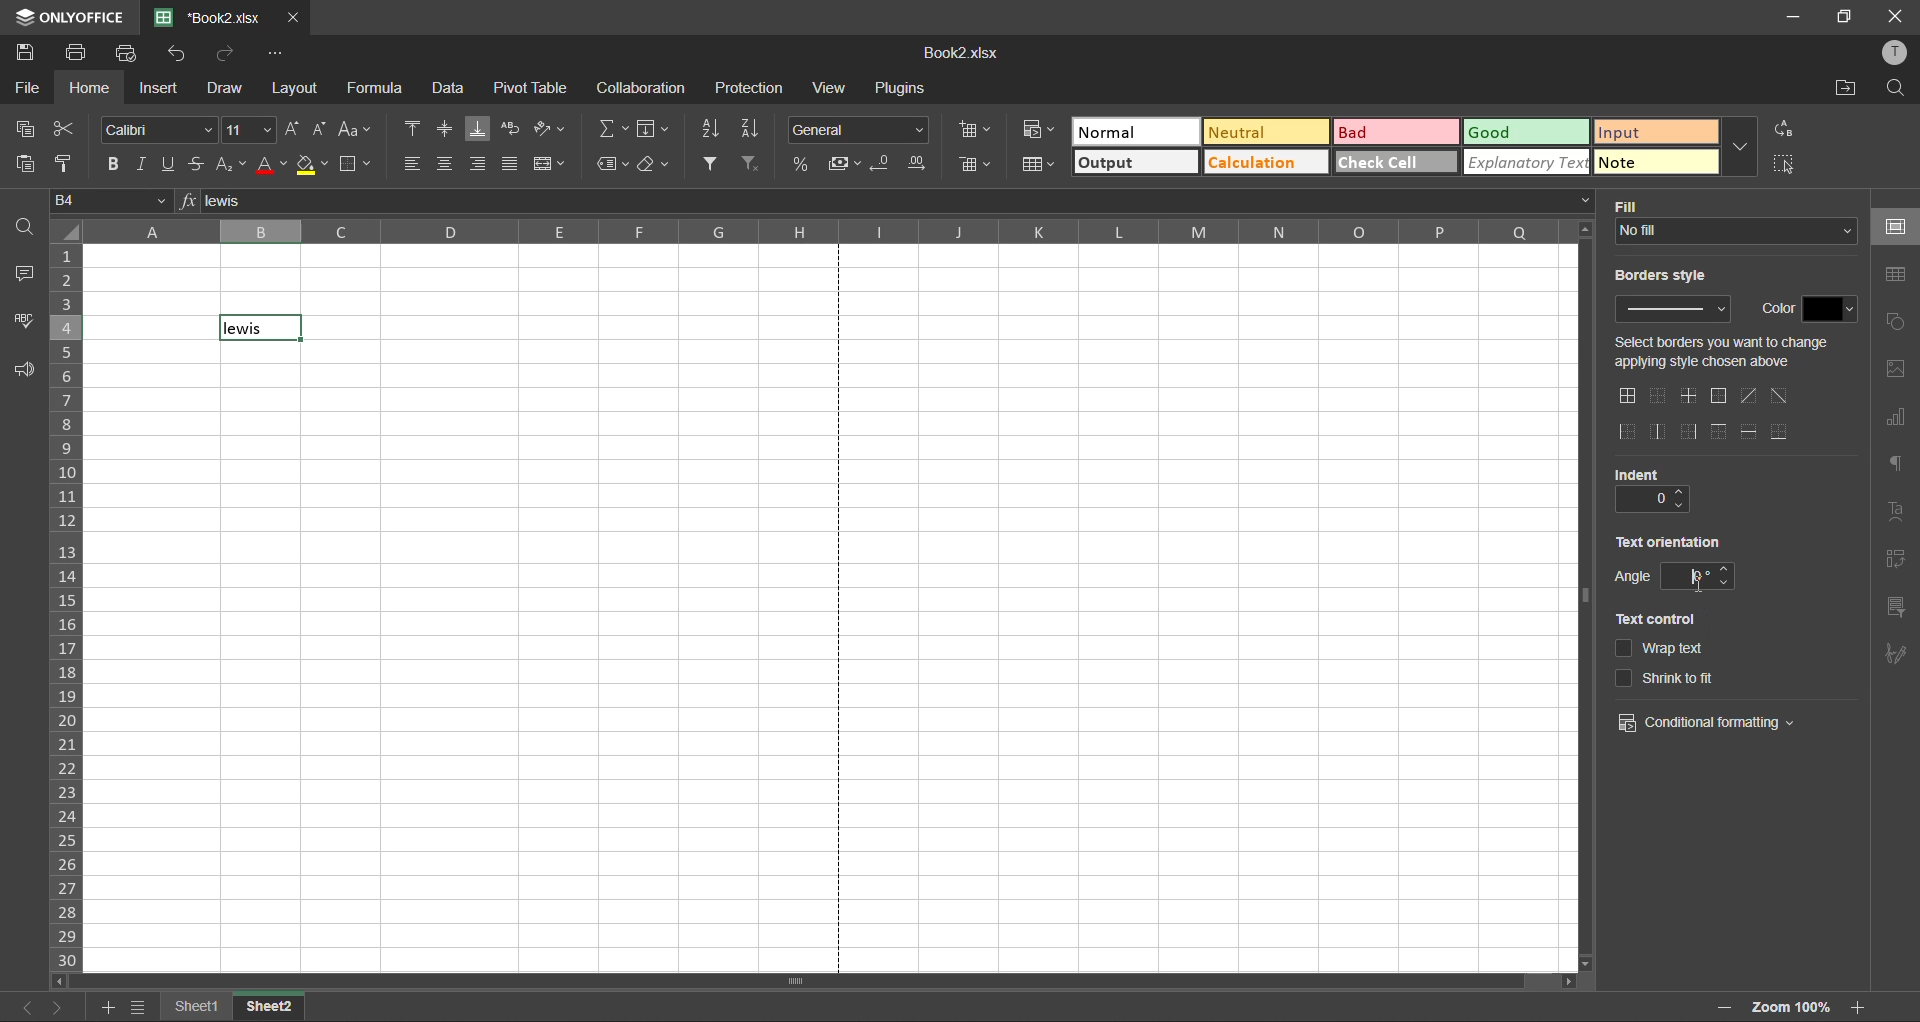 The image size is (1920, 1022). Describe the element at coordinates (1895, 658) in the screenshot. I see `signature` at that location.